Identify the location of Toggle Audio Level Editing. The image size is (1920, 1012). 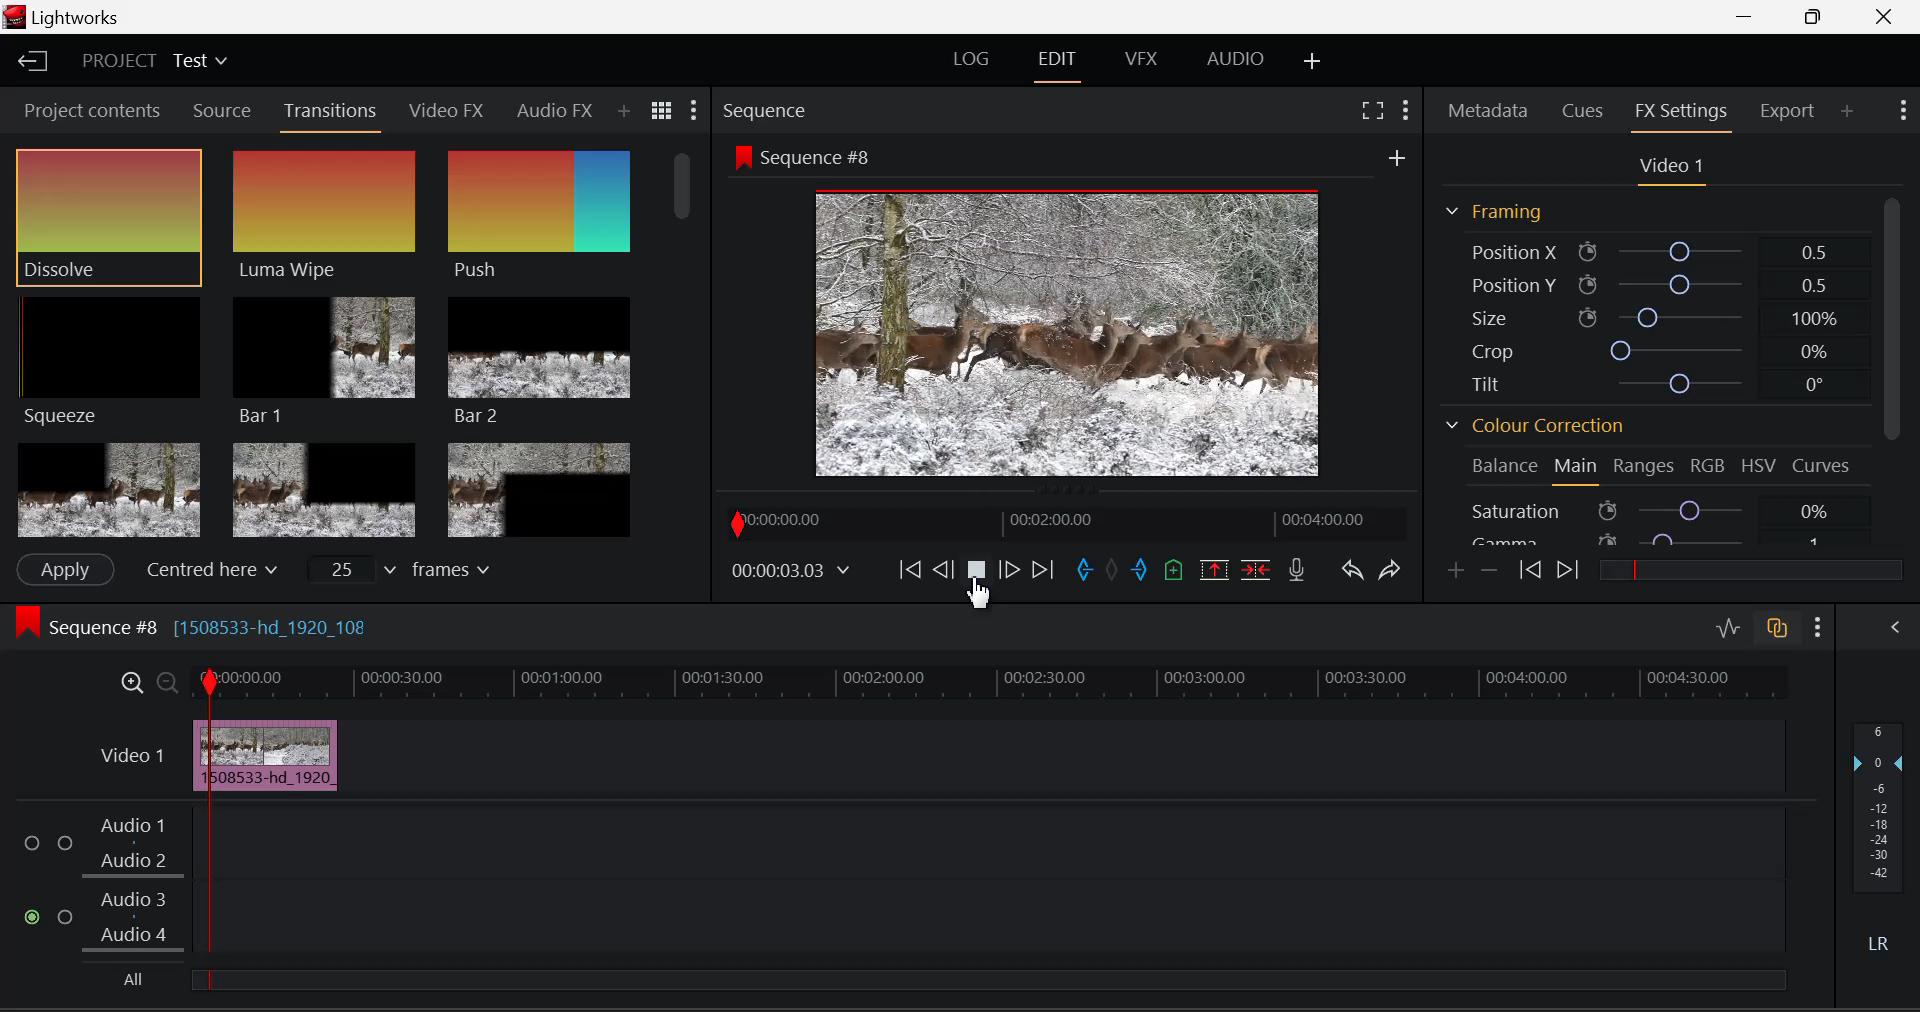
(1730, 630).